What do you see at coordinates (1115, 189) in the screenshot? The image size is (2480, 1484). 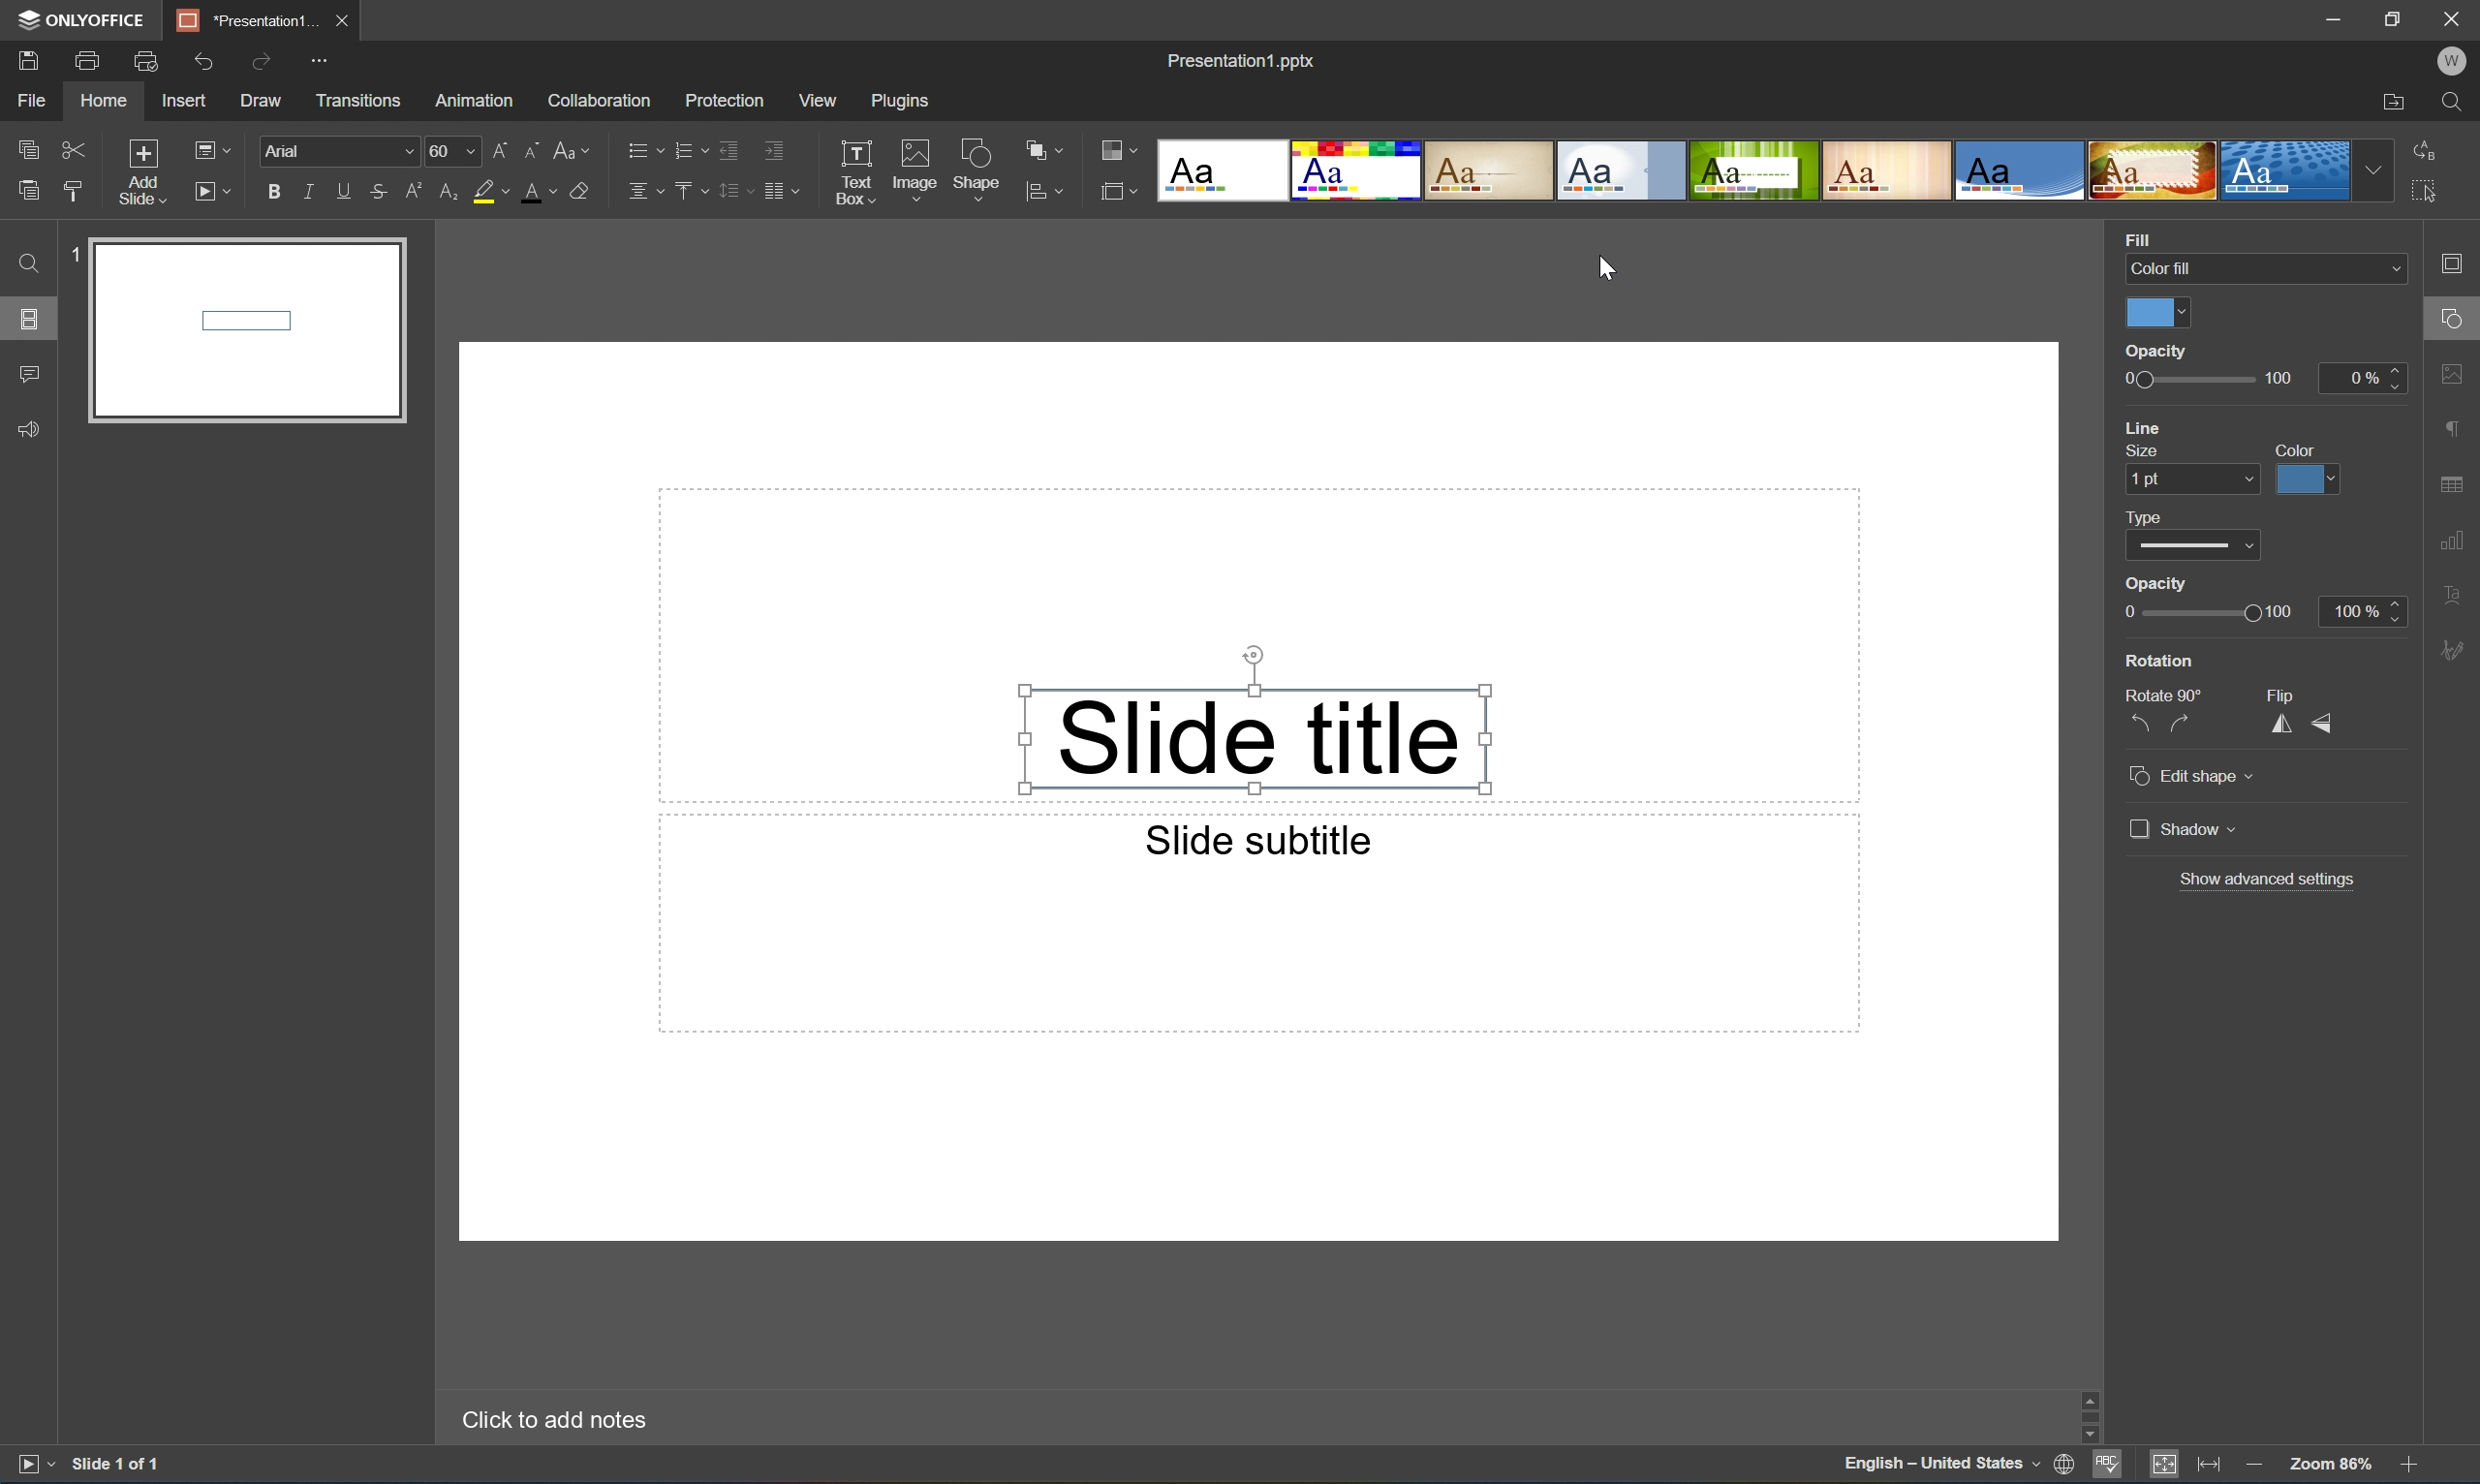 I see `icon` at bounding box center [1115, 189].